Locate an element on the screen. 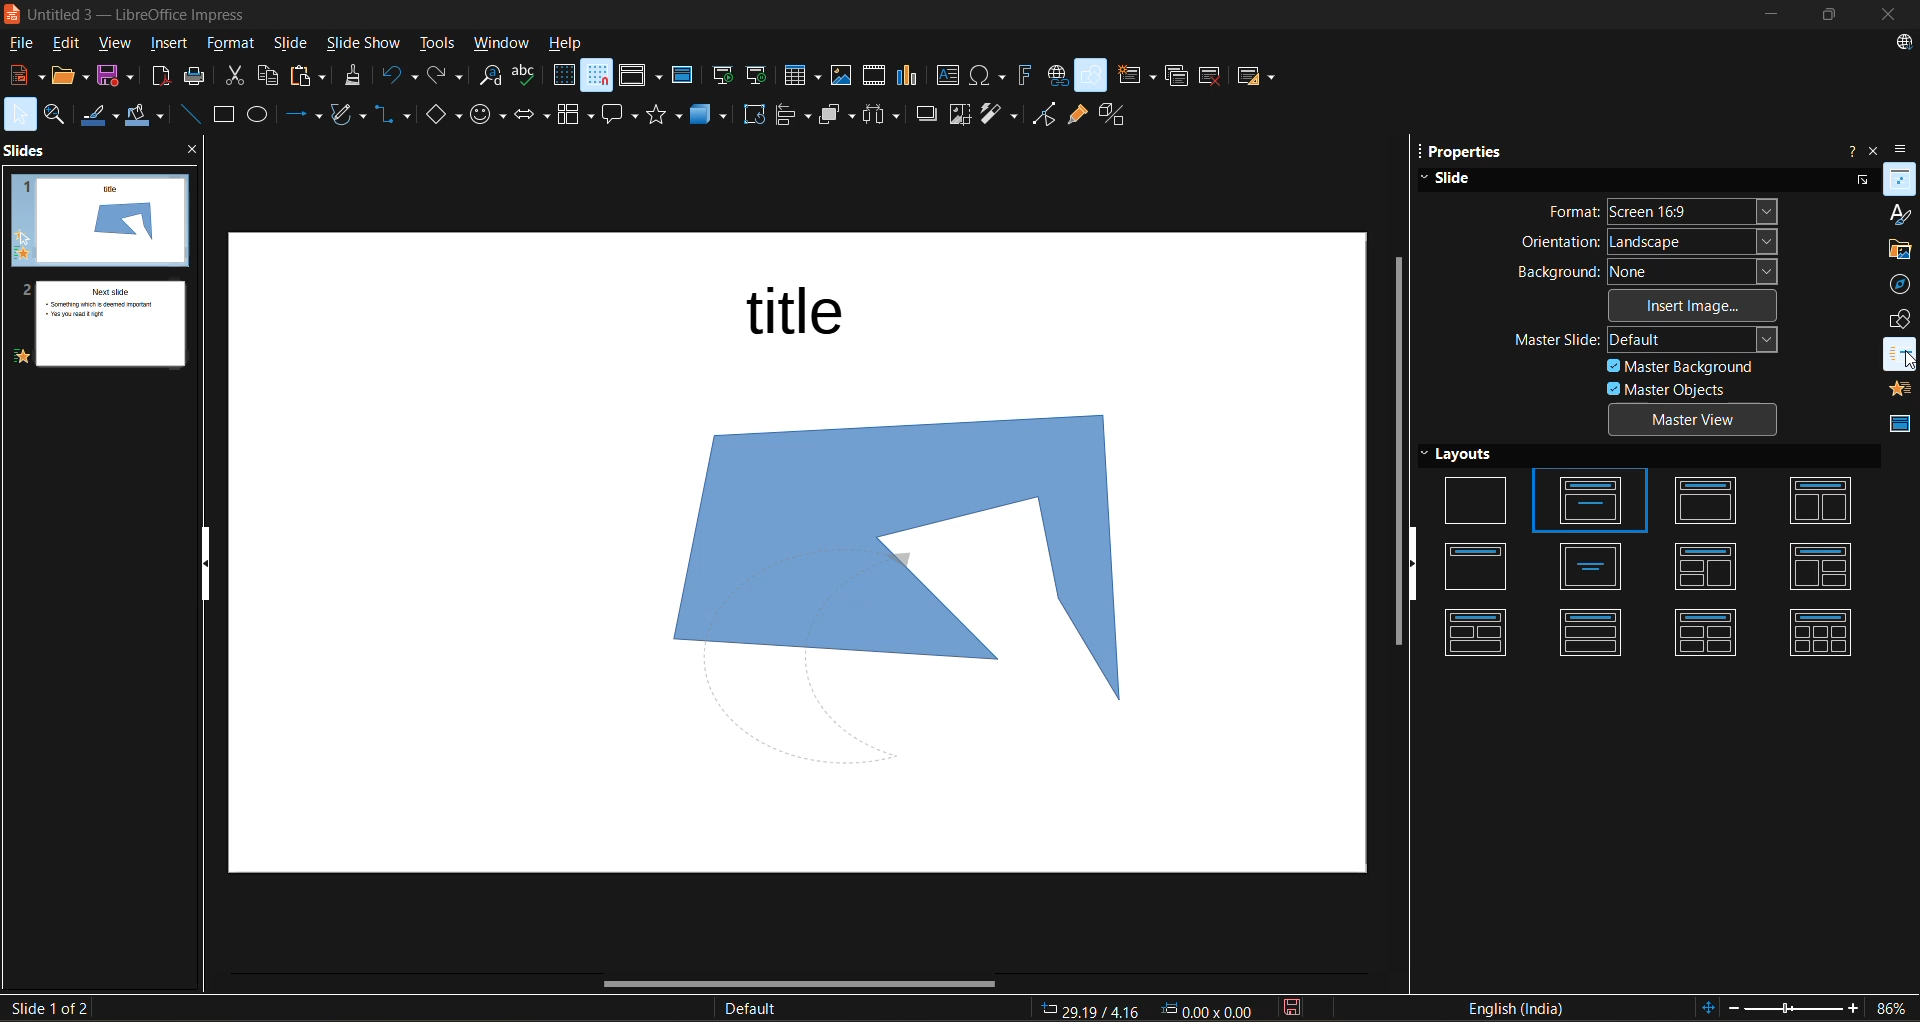 This screenshot has height=1022, width=1920. image is located at coordinates (878, 558).